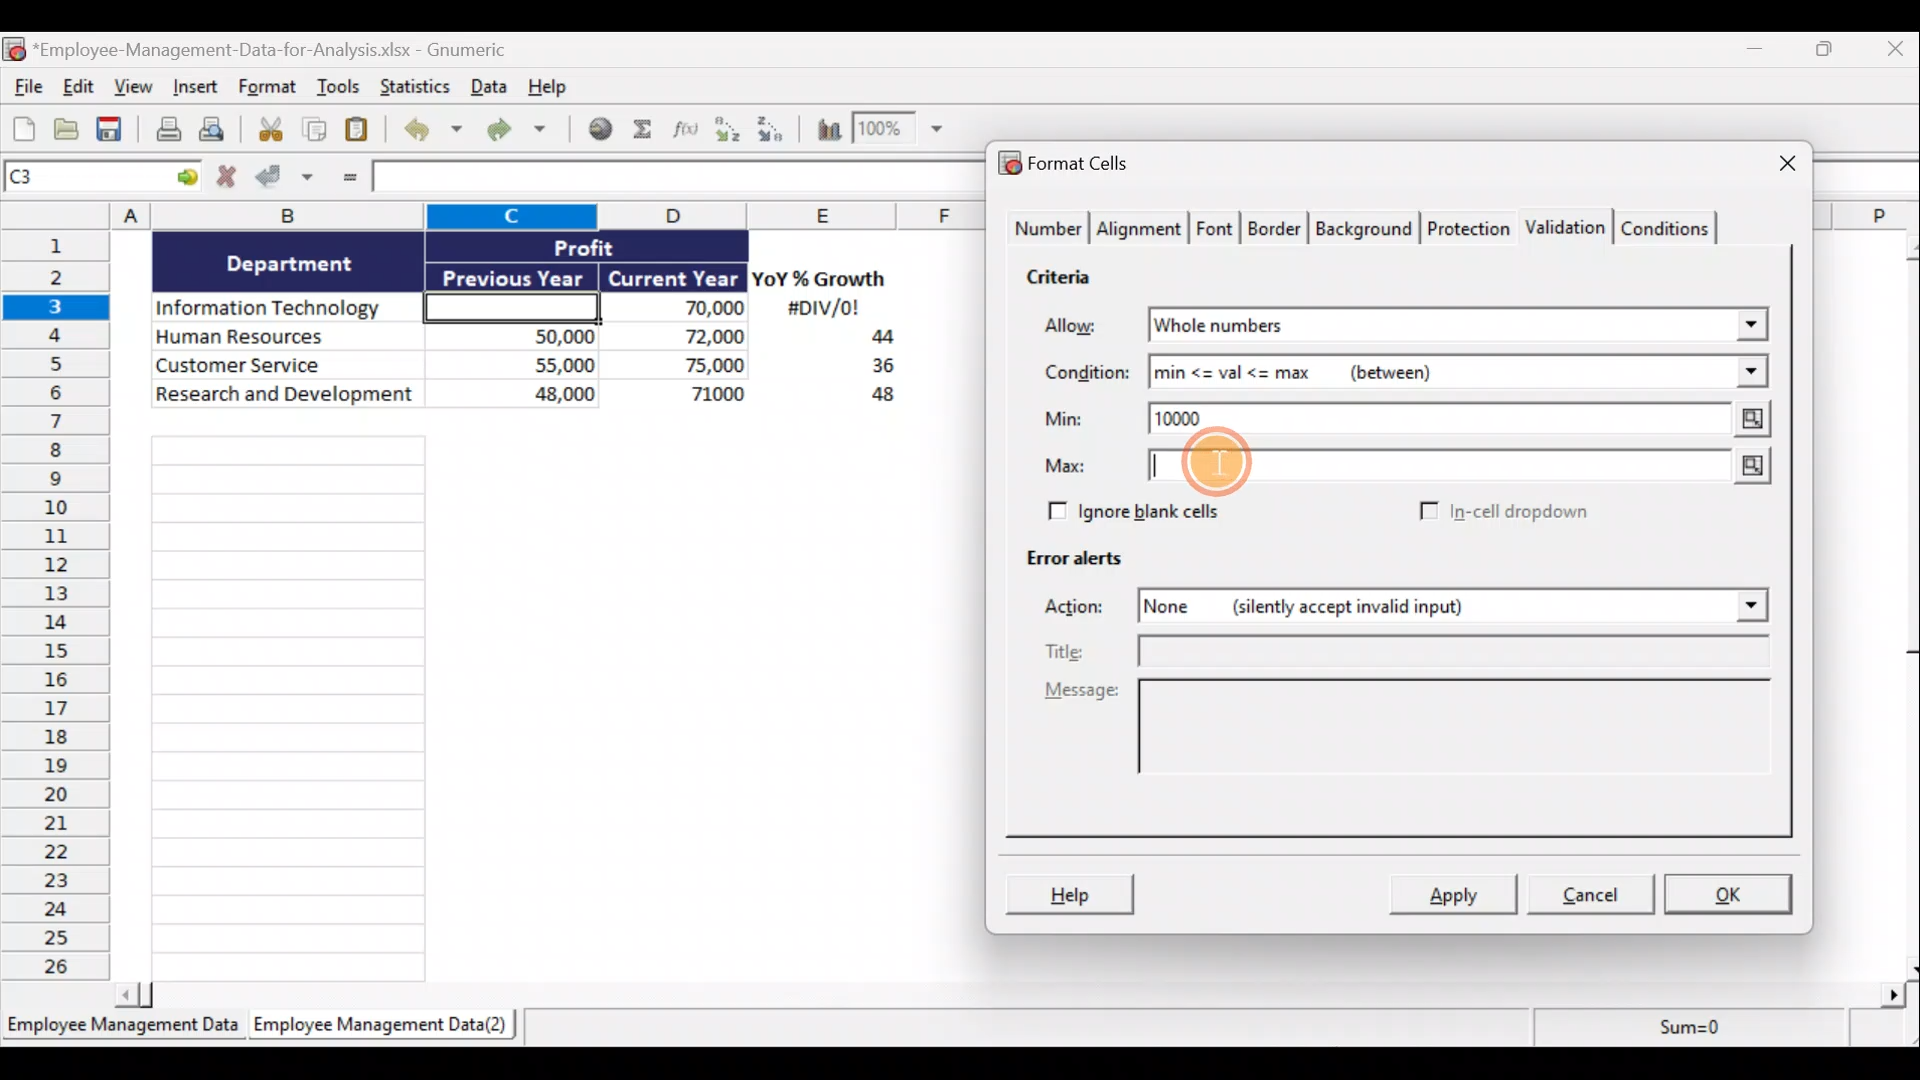 This screenshot has width=1920, height=1080. I want to click on Sort descending, so click(767, 126).